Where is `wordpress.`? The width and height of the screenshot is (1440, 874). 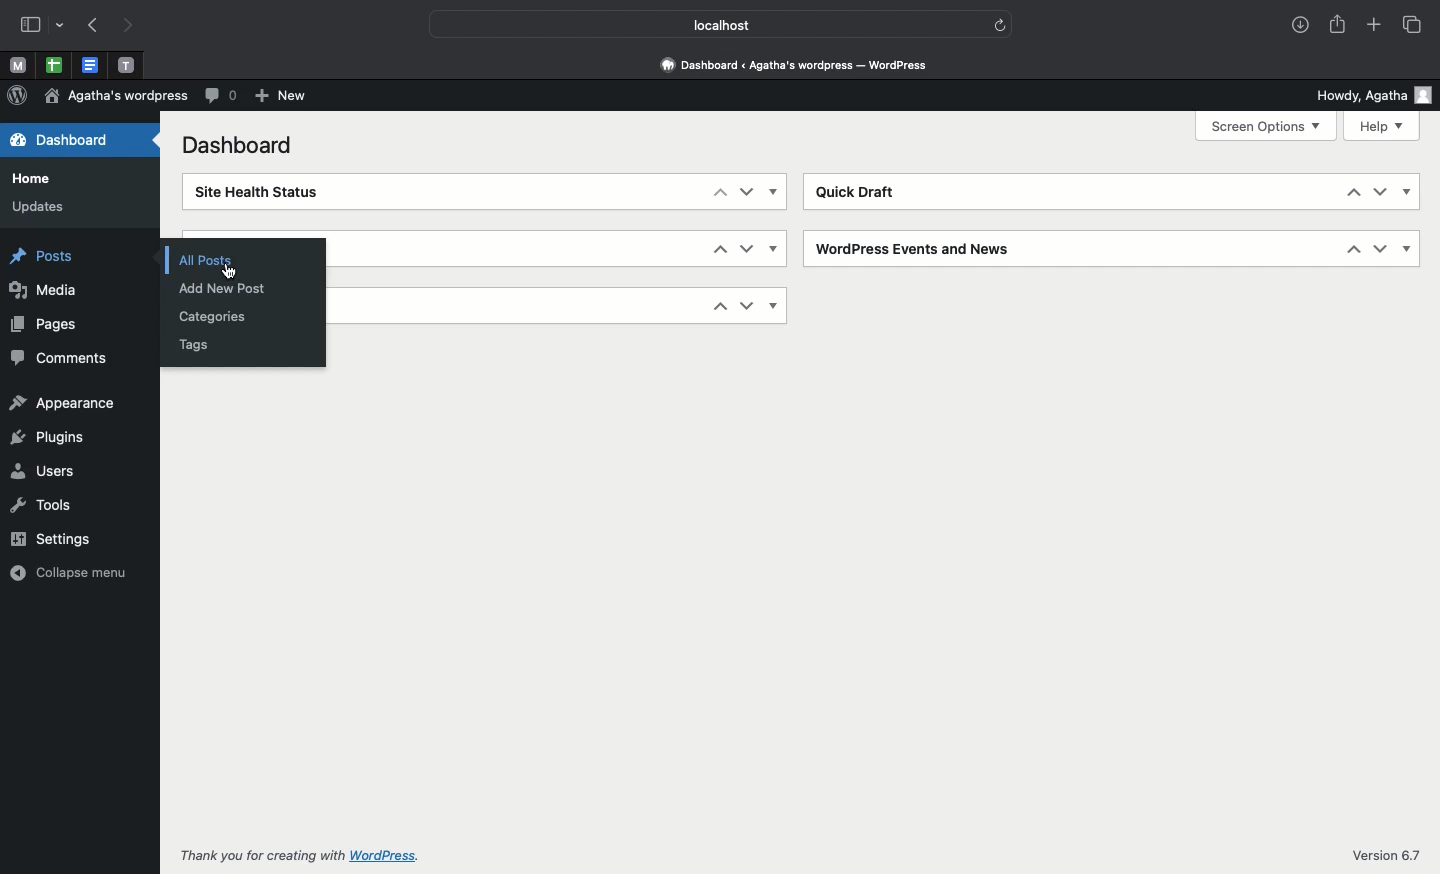
wordpress. is located at coordinates (390, 856).